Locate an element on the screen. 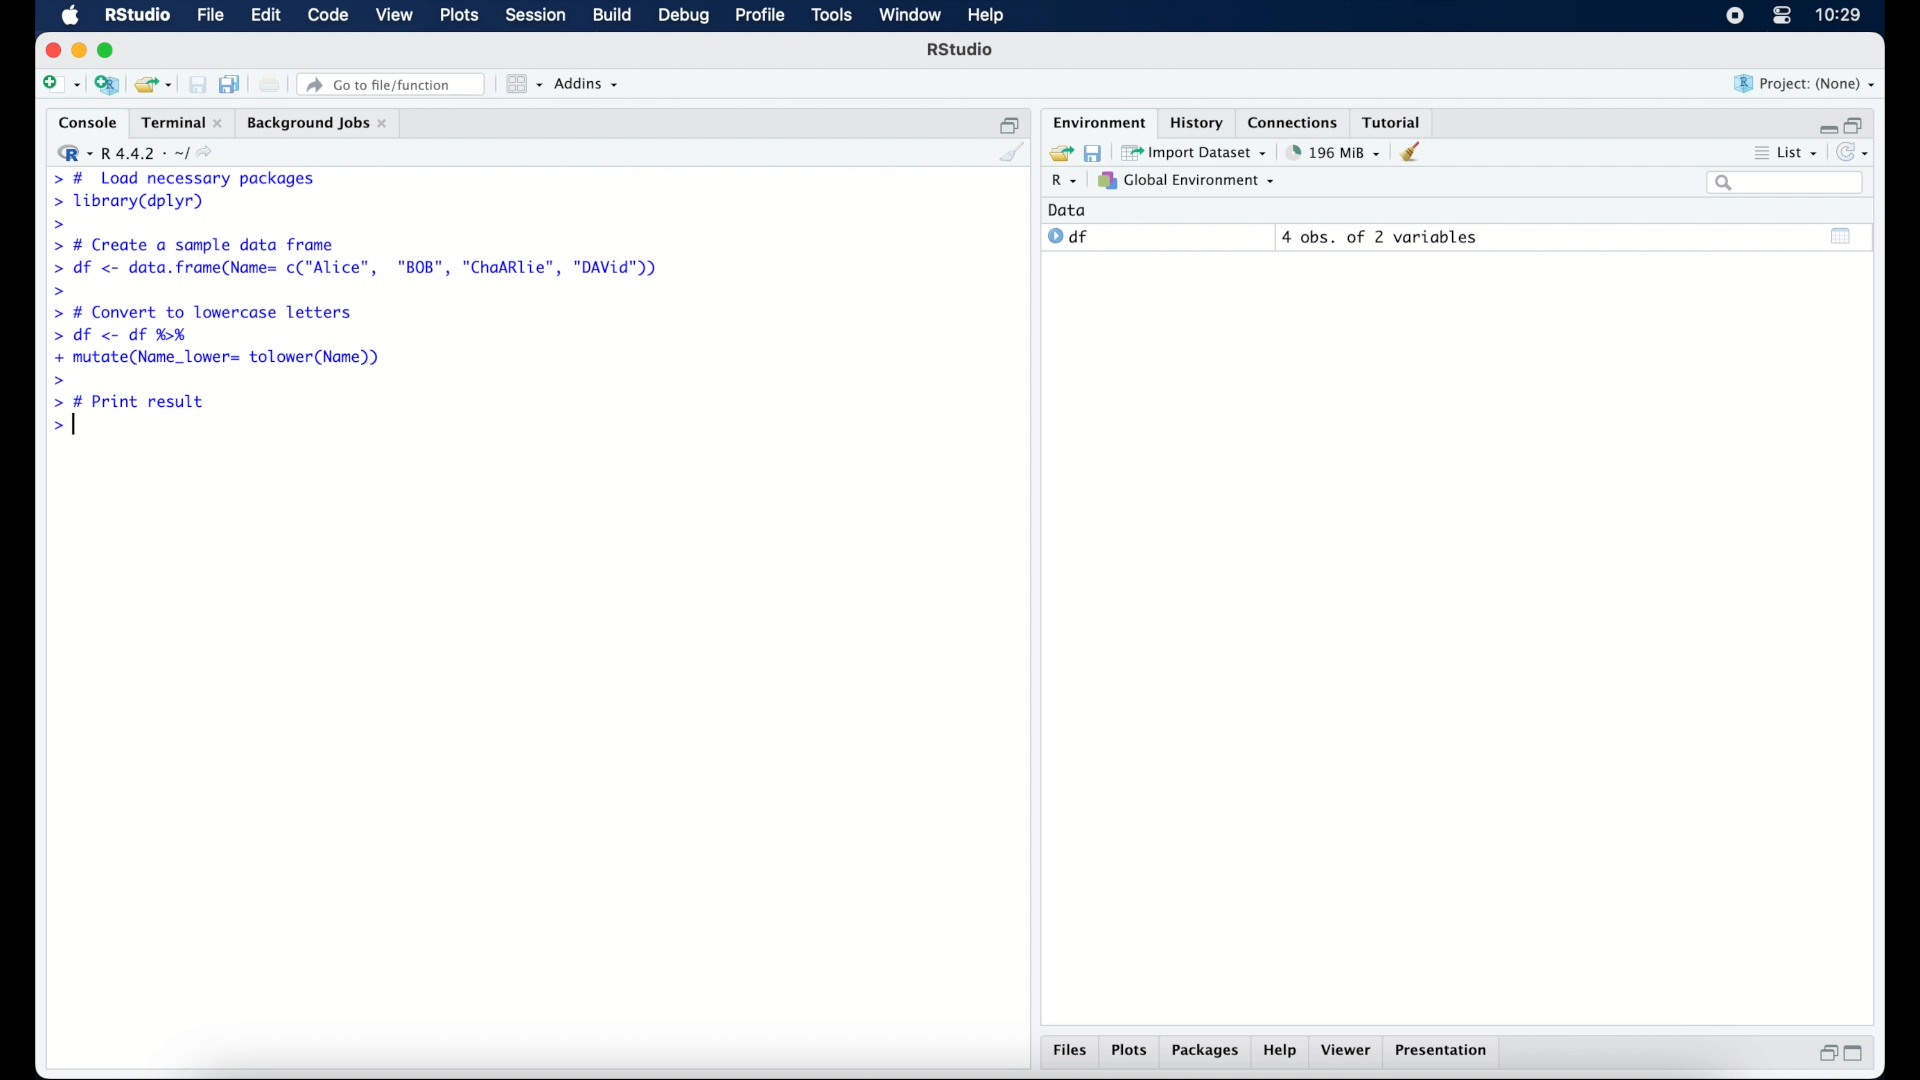 The image size is (1920, 1080). Terminal is located at coordinates (176, 122).